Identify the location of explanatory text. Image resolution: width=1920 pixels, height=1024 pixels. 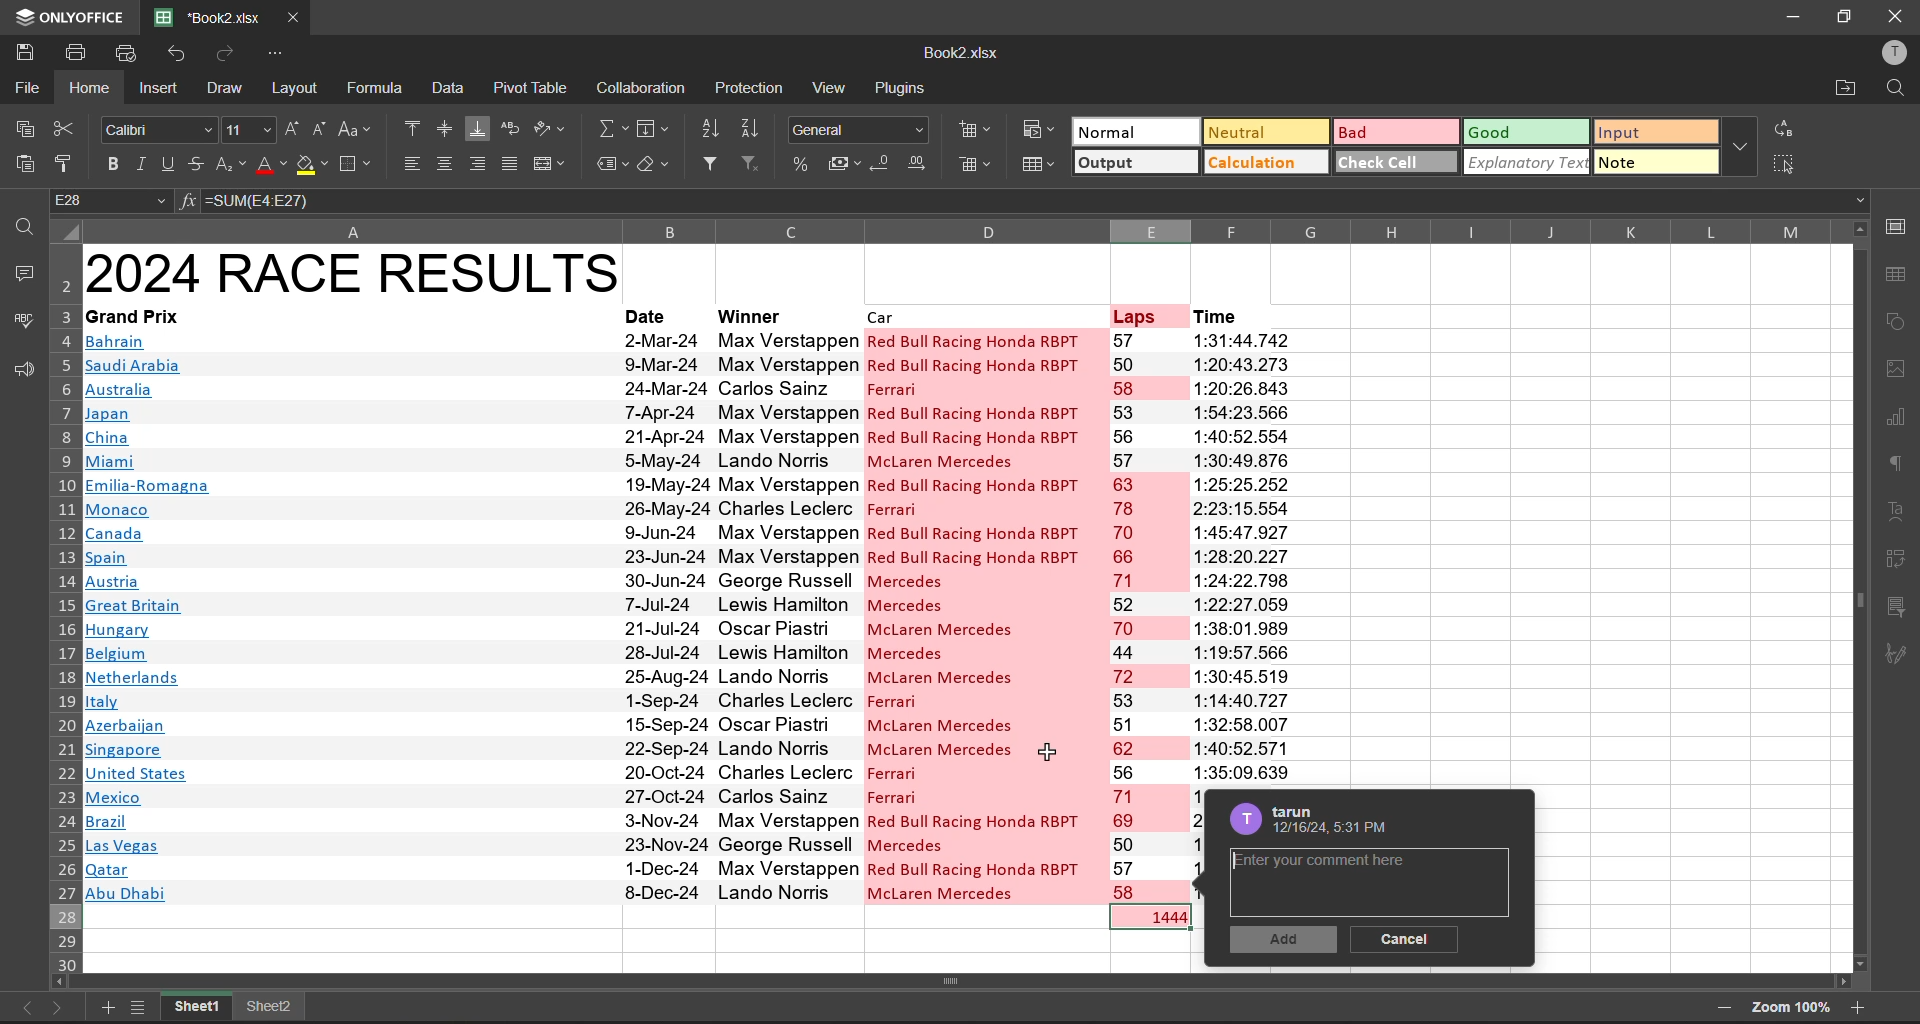
(1526, 163).